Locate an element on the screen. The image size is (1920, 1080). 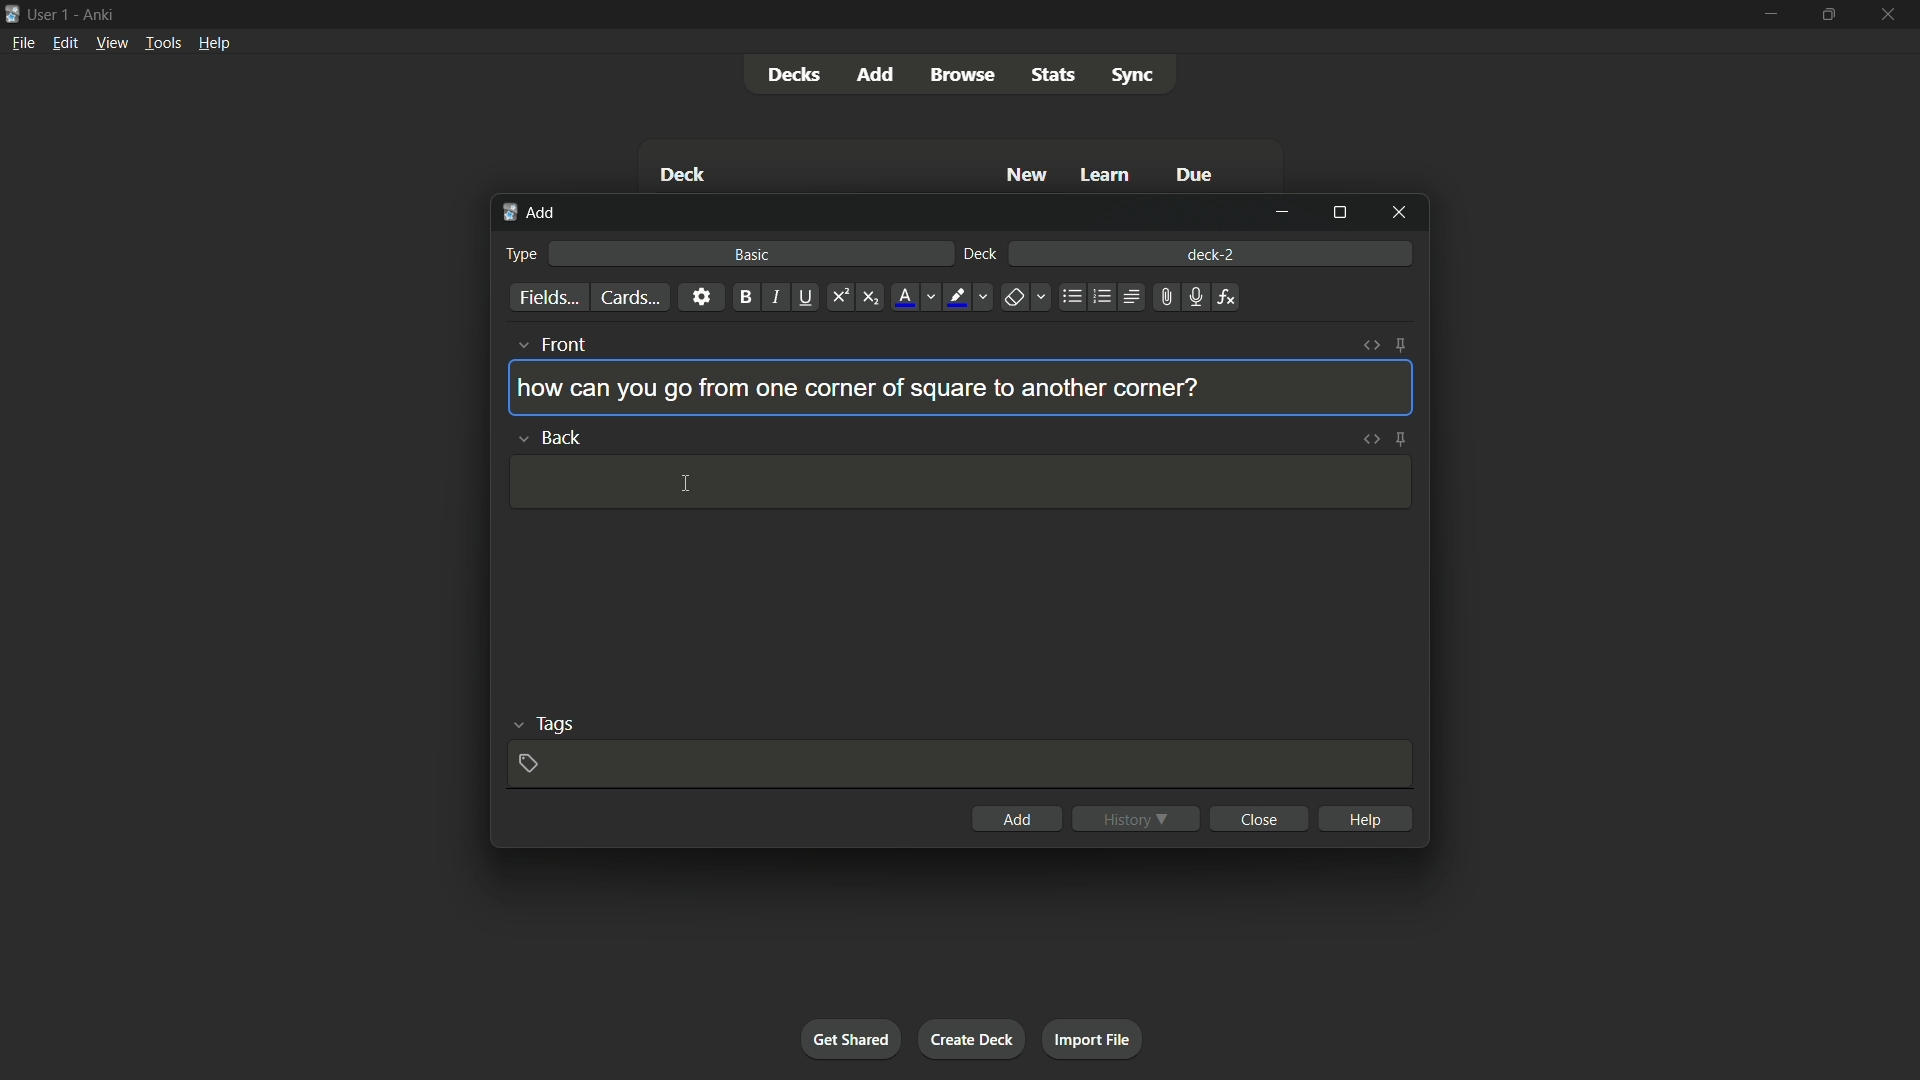
close window is located at coordinates (1395, 212).